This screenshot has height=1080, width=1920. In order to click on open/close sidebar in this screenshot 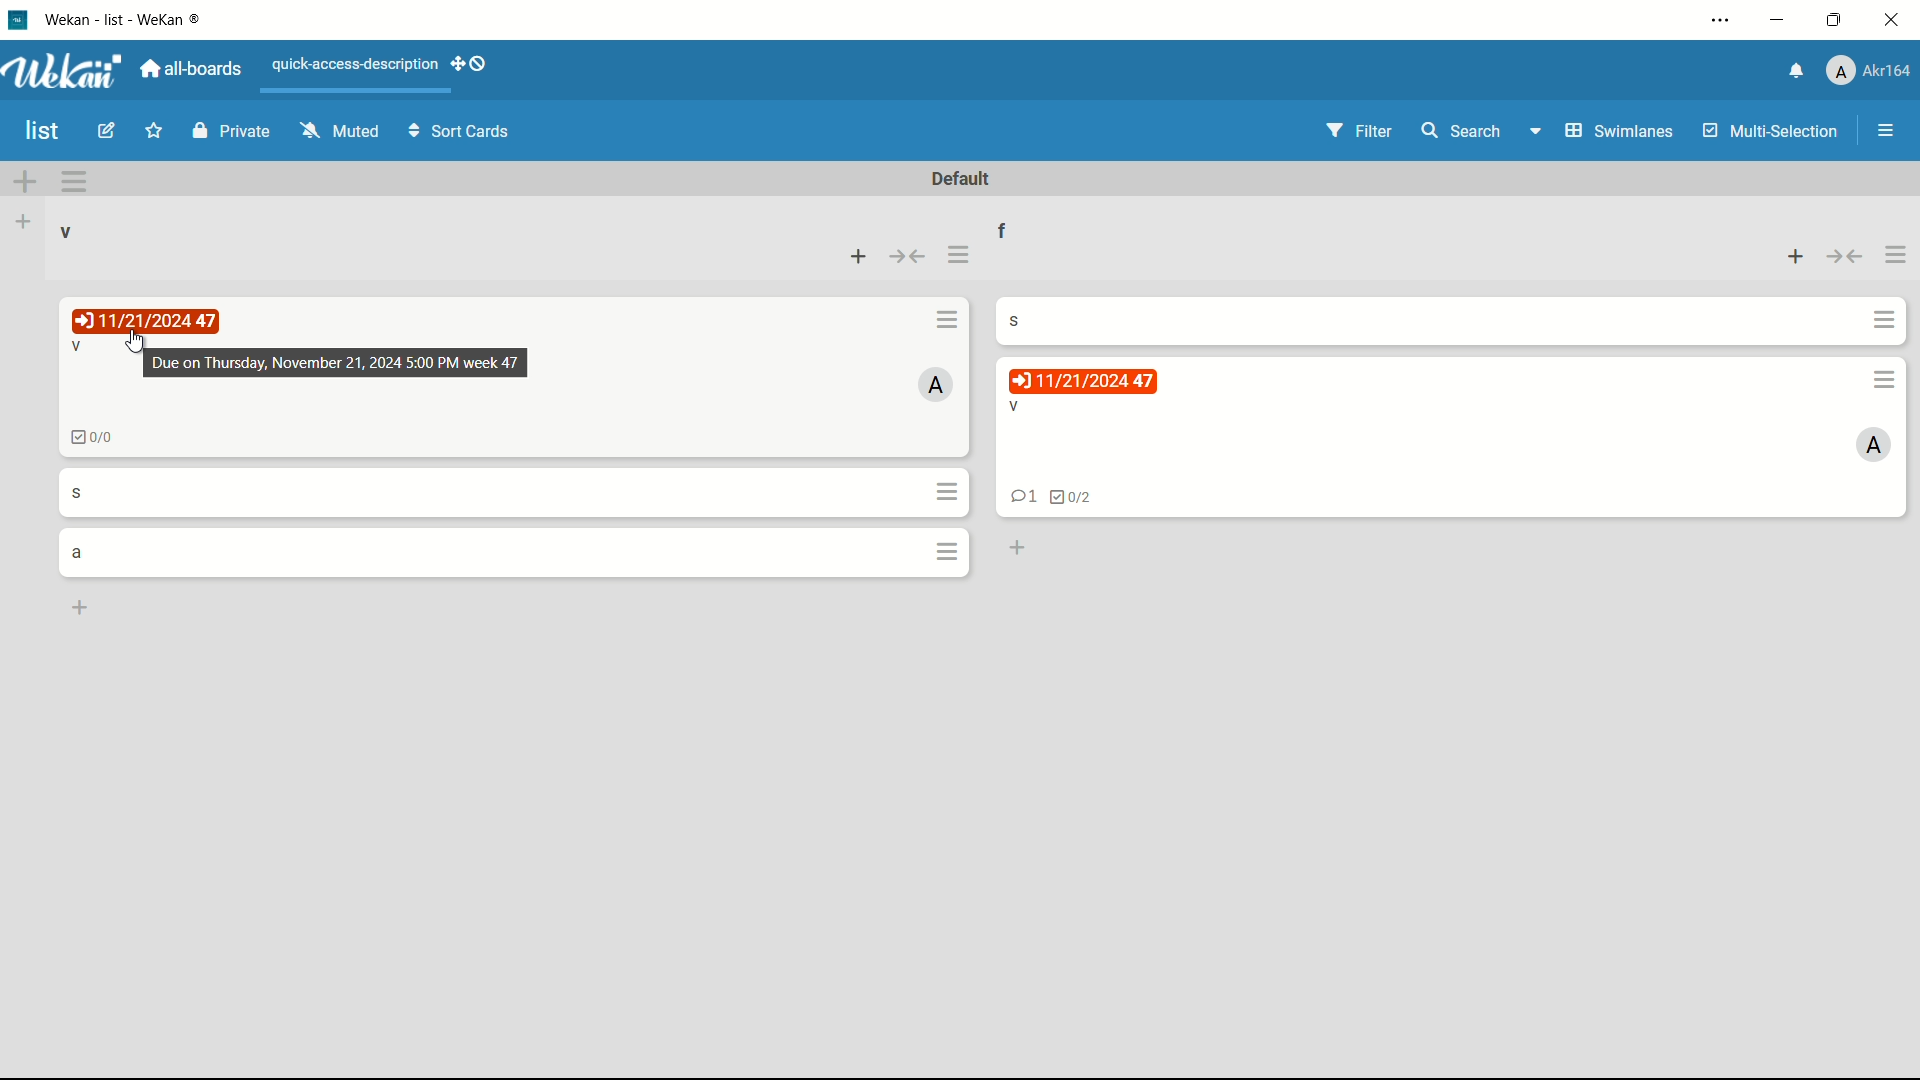, I will do `click(1886, 133)`.